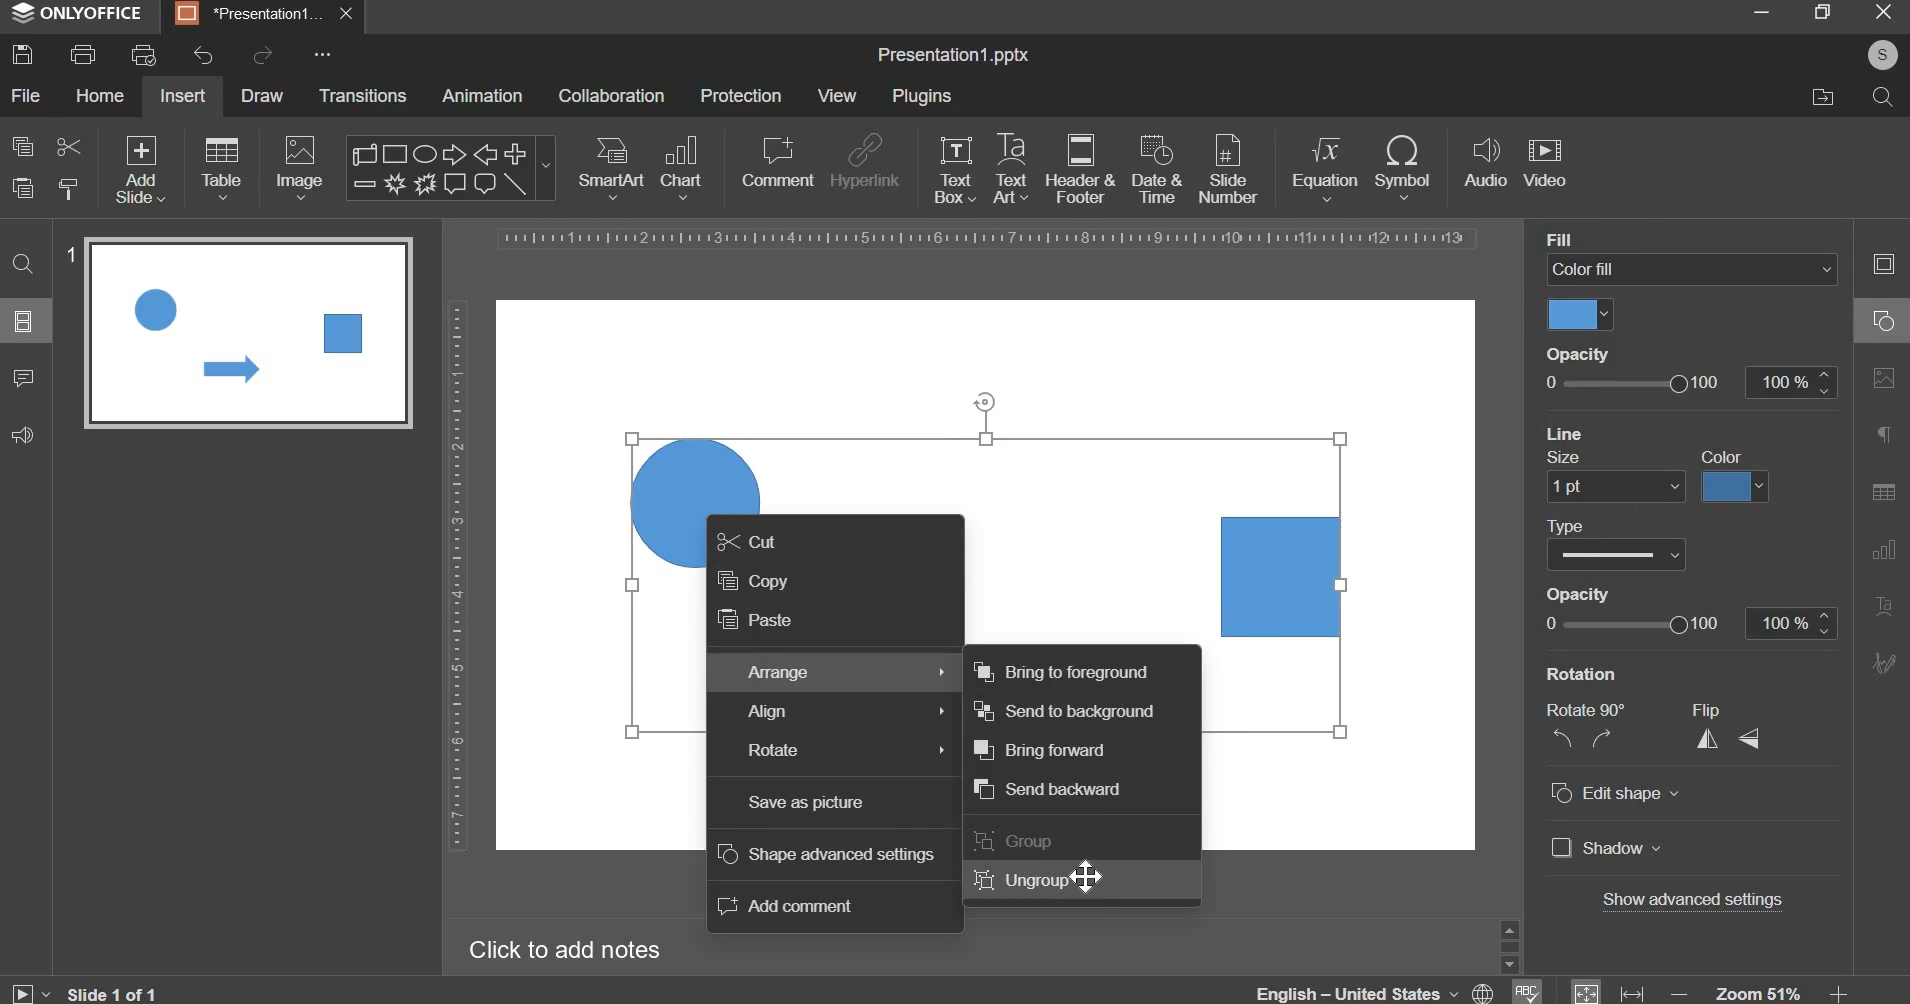 The width and height of the screenshot is (1910, 1004). Describe the element at coordinates (790, 906) in the screenshot. I see `add comment` at that location.